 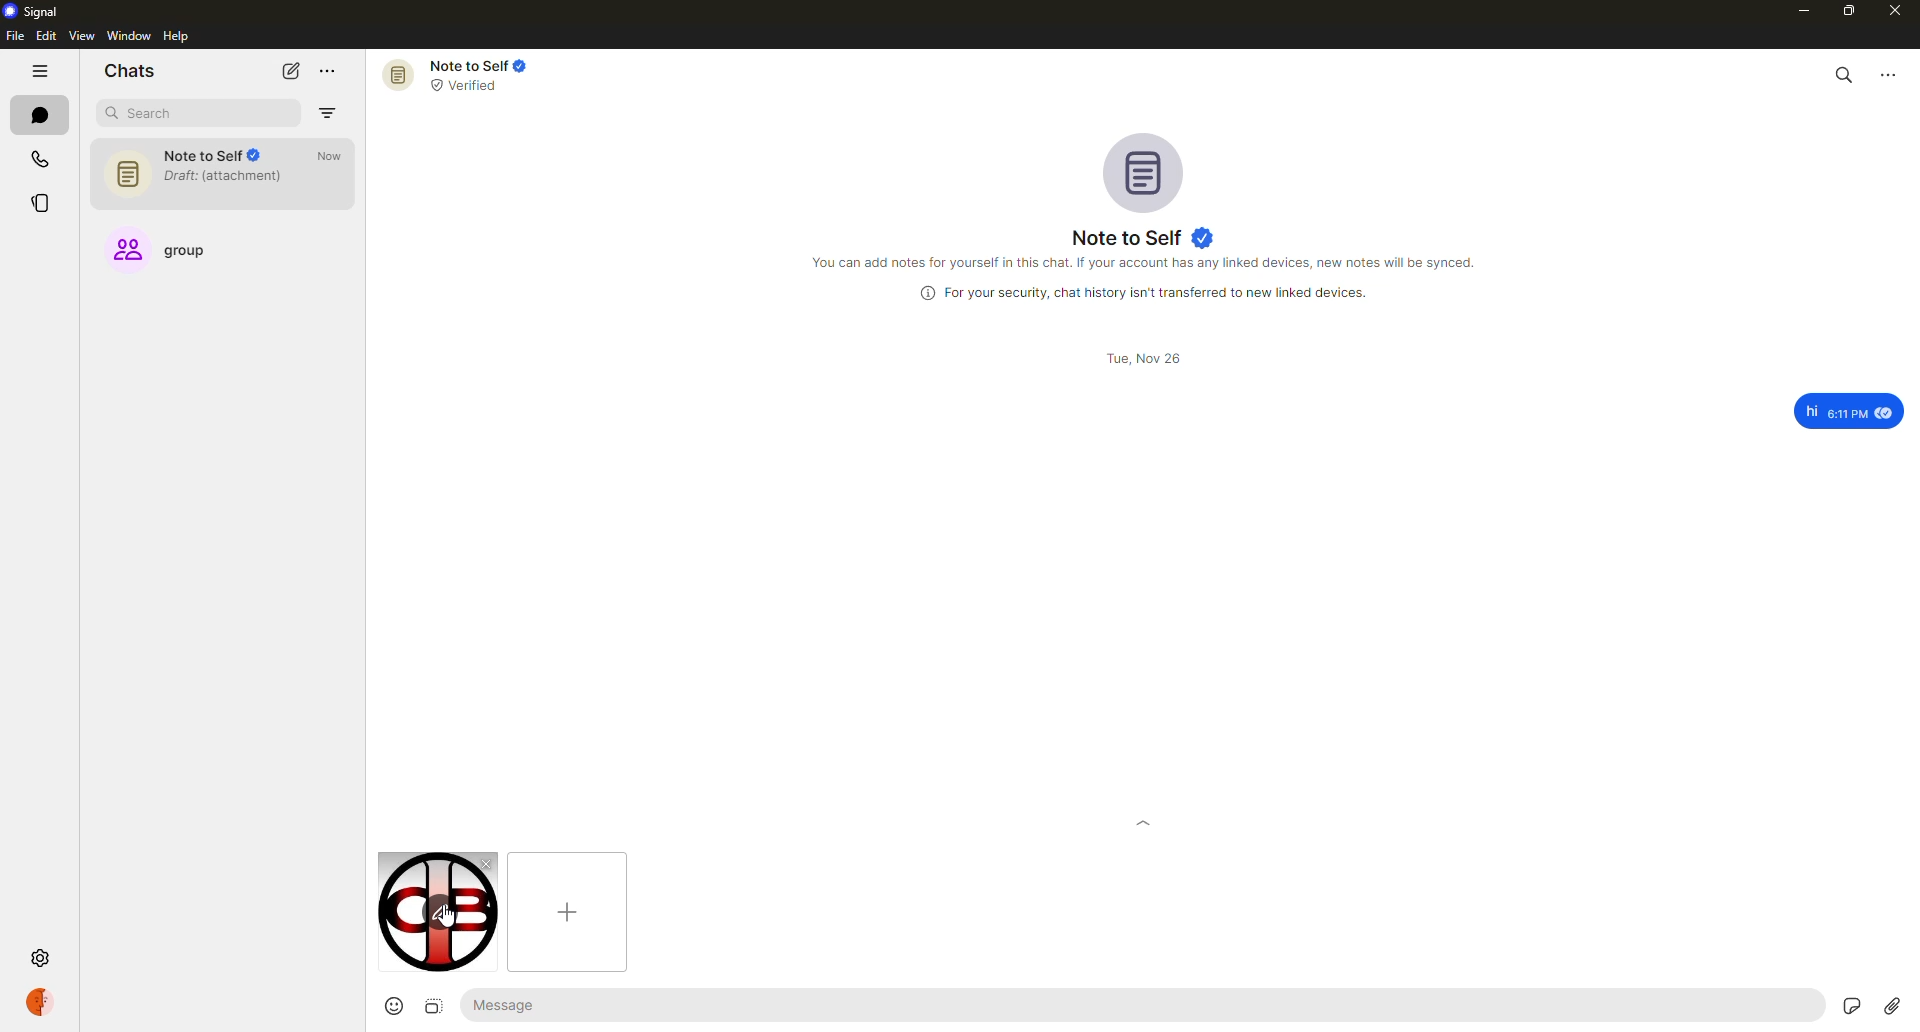 I want to click on filter, so click(x=331, y=114).